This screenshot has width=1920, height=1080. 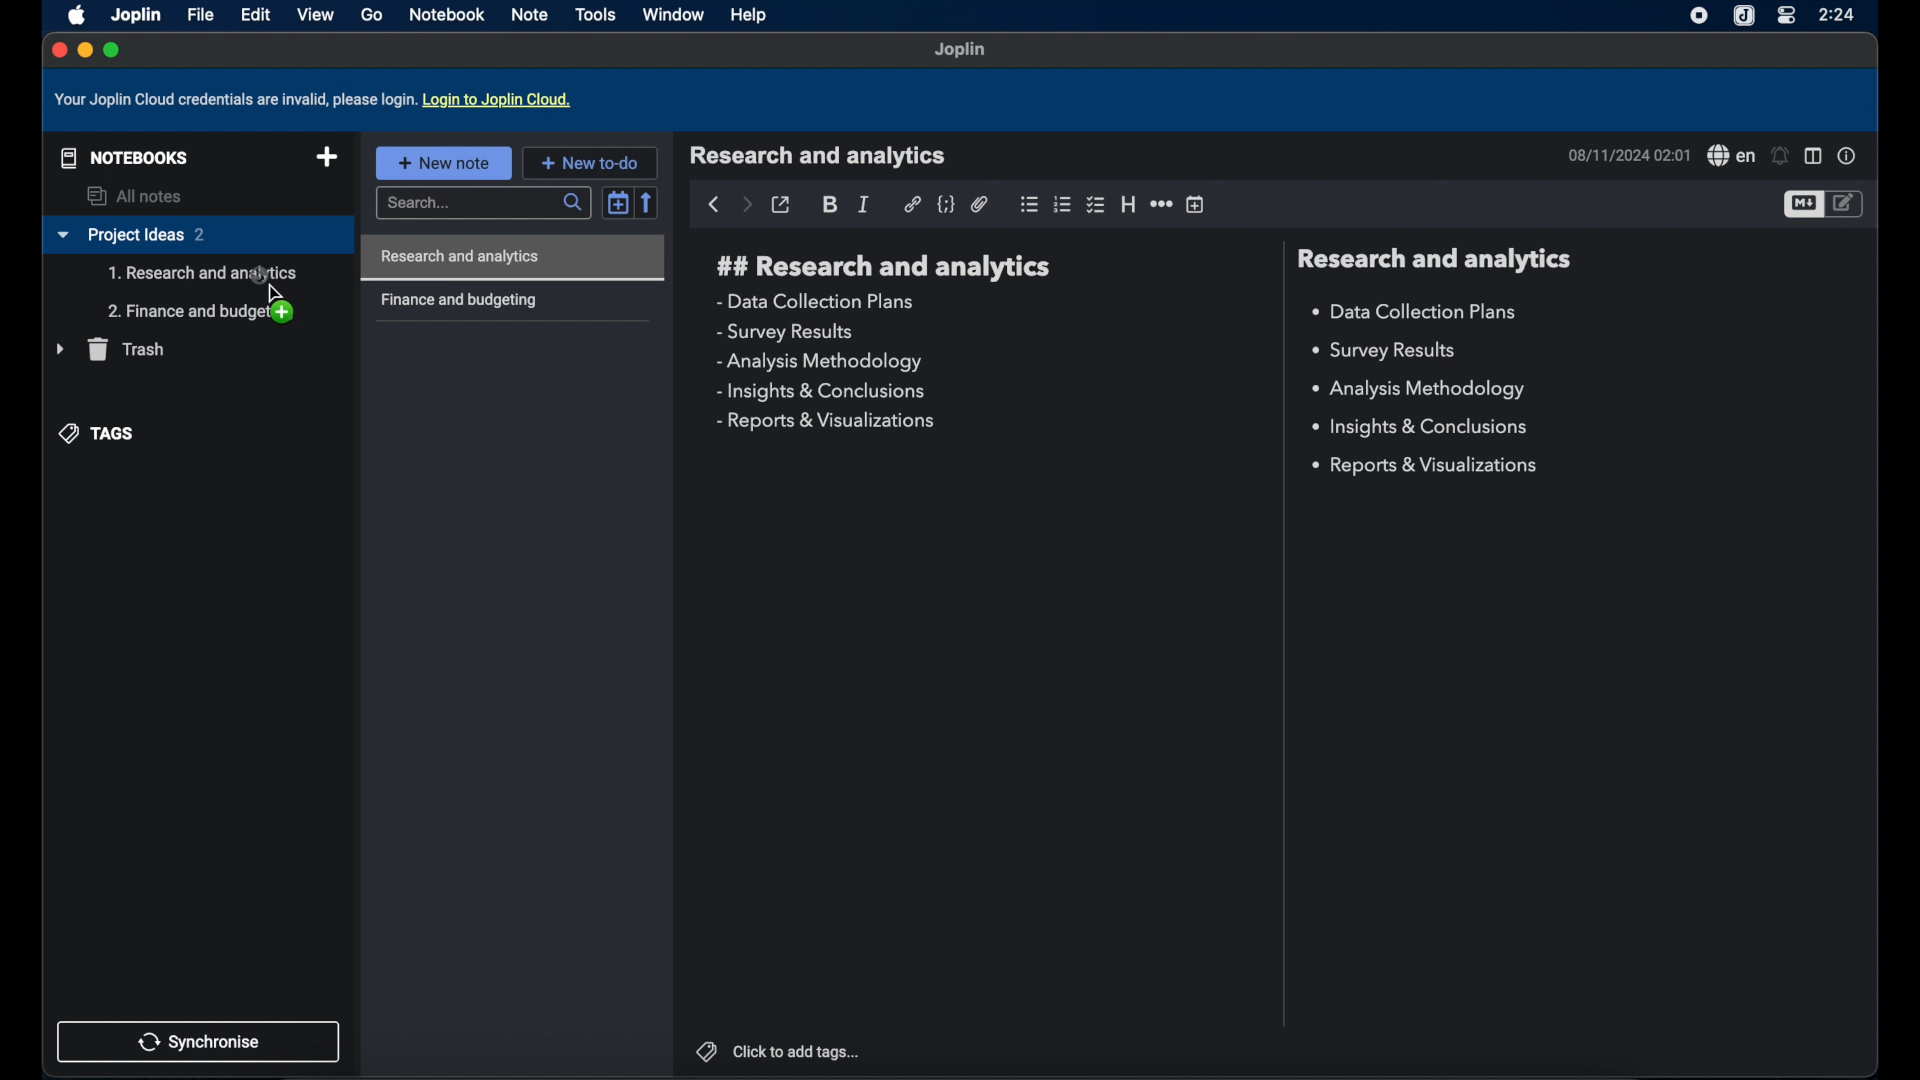 I want to click on toggle editor, so click(x=1802, y=205).